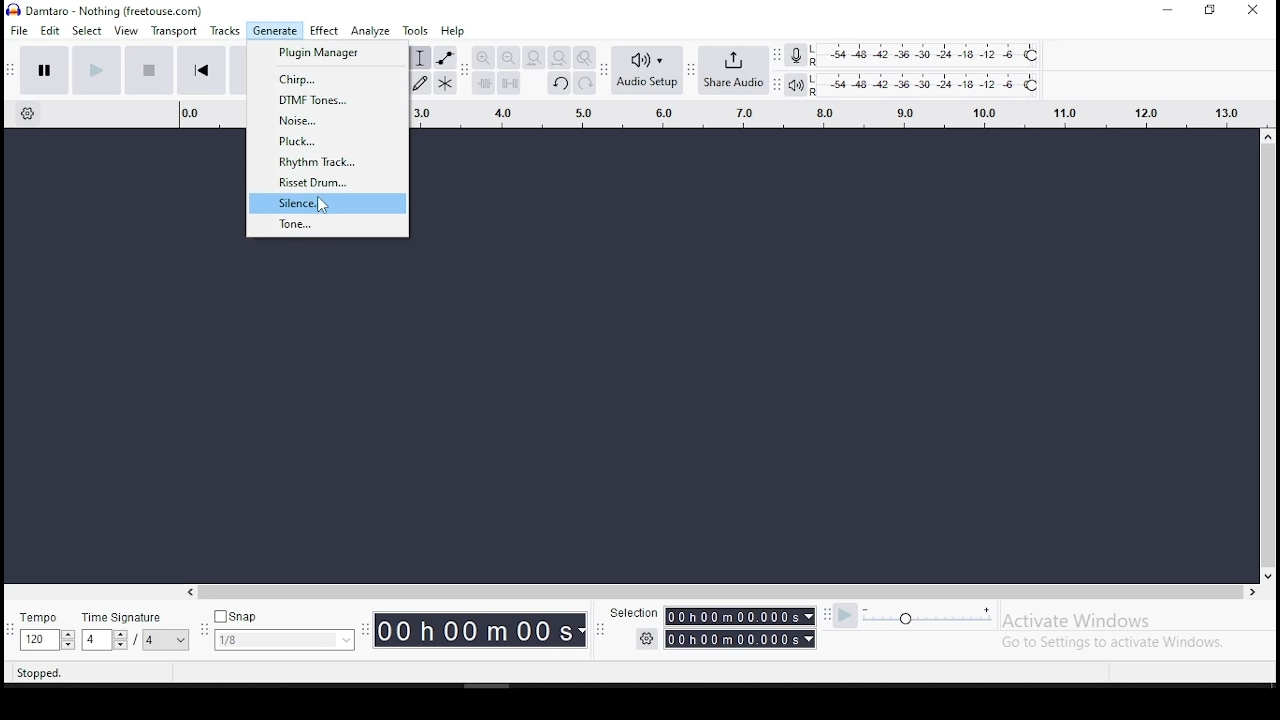  What do you see at coordinates (1167, 11) in the screenshot?
I see `minimize` at bounding box center [1167, 11].